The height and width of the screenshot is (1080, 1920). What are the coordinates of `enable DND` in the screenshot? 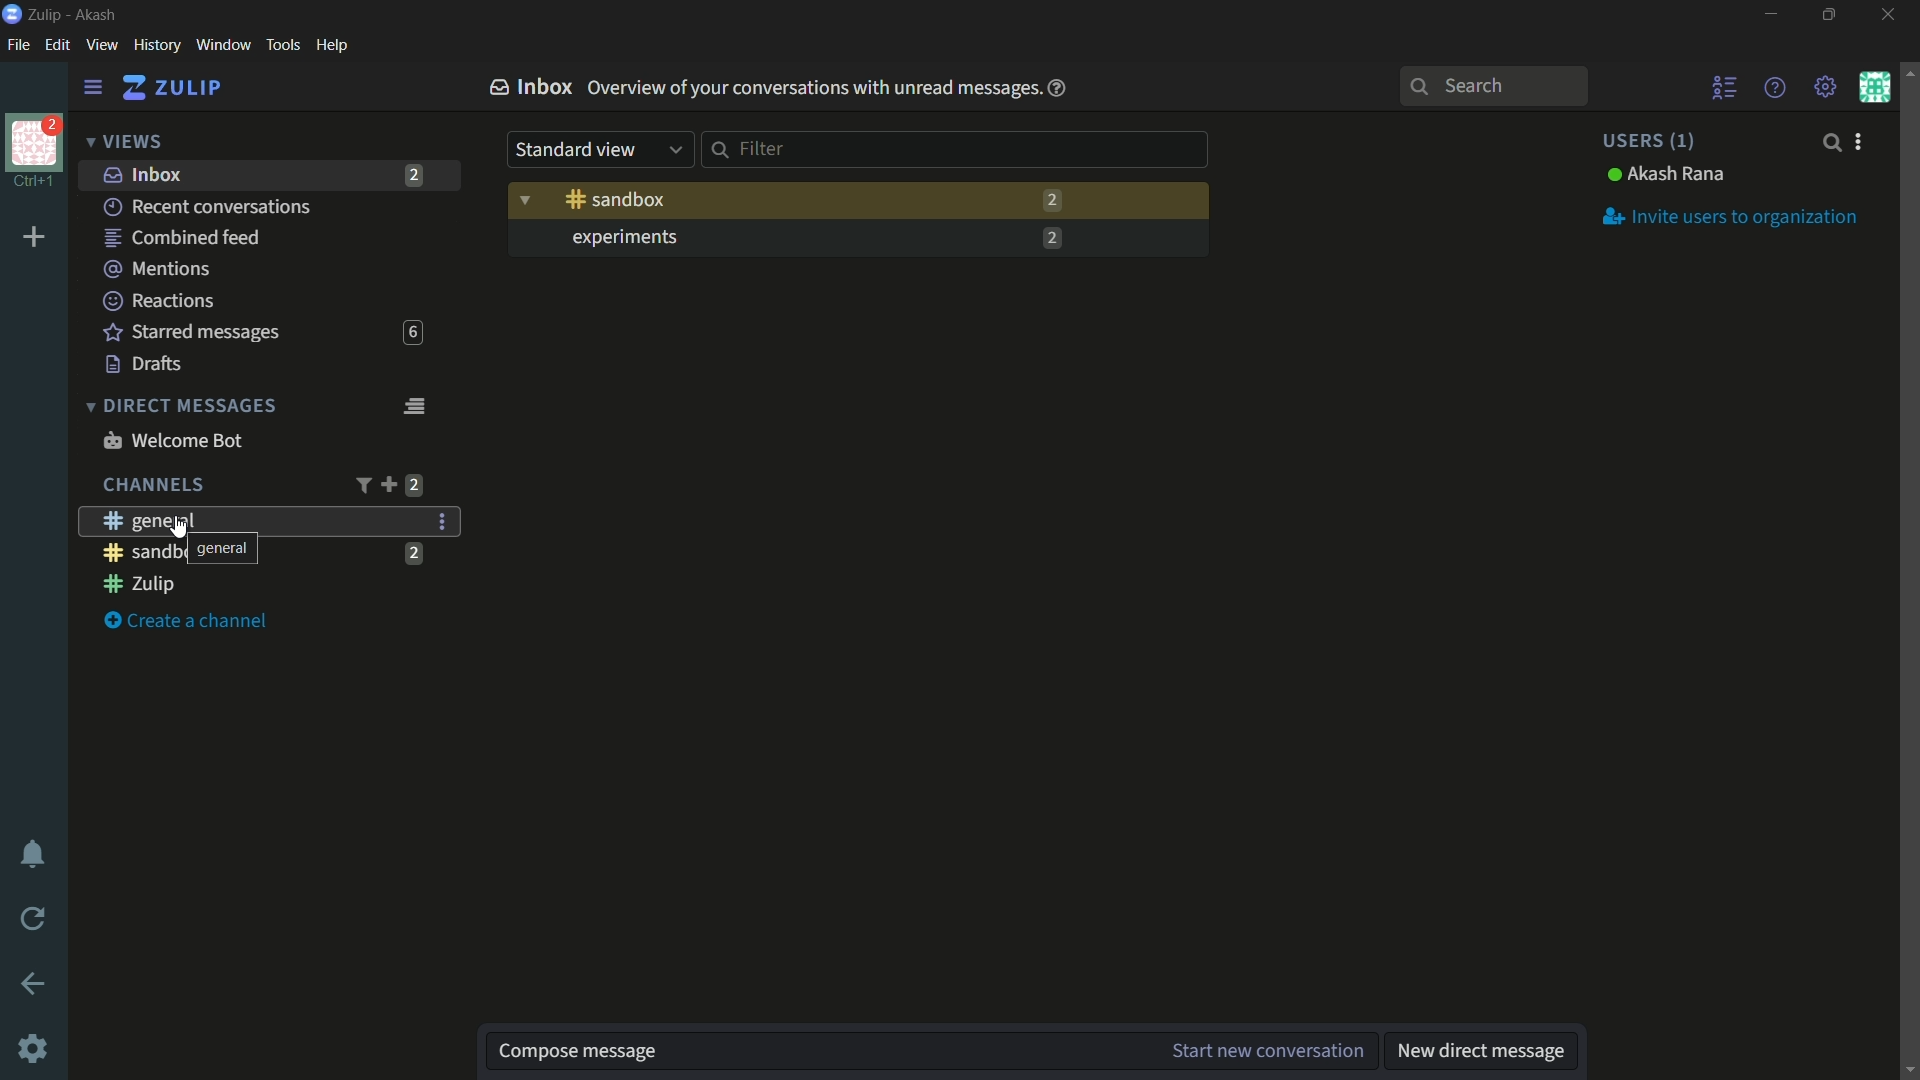 It's located at (33, 855).